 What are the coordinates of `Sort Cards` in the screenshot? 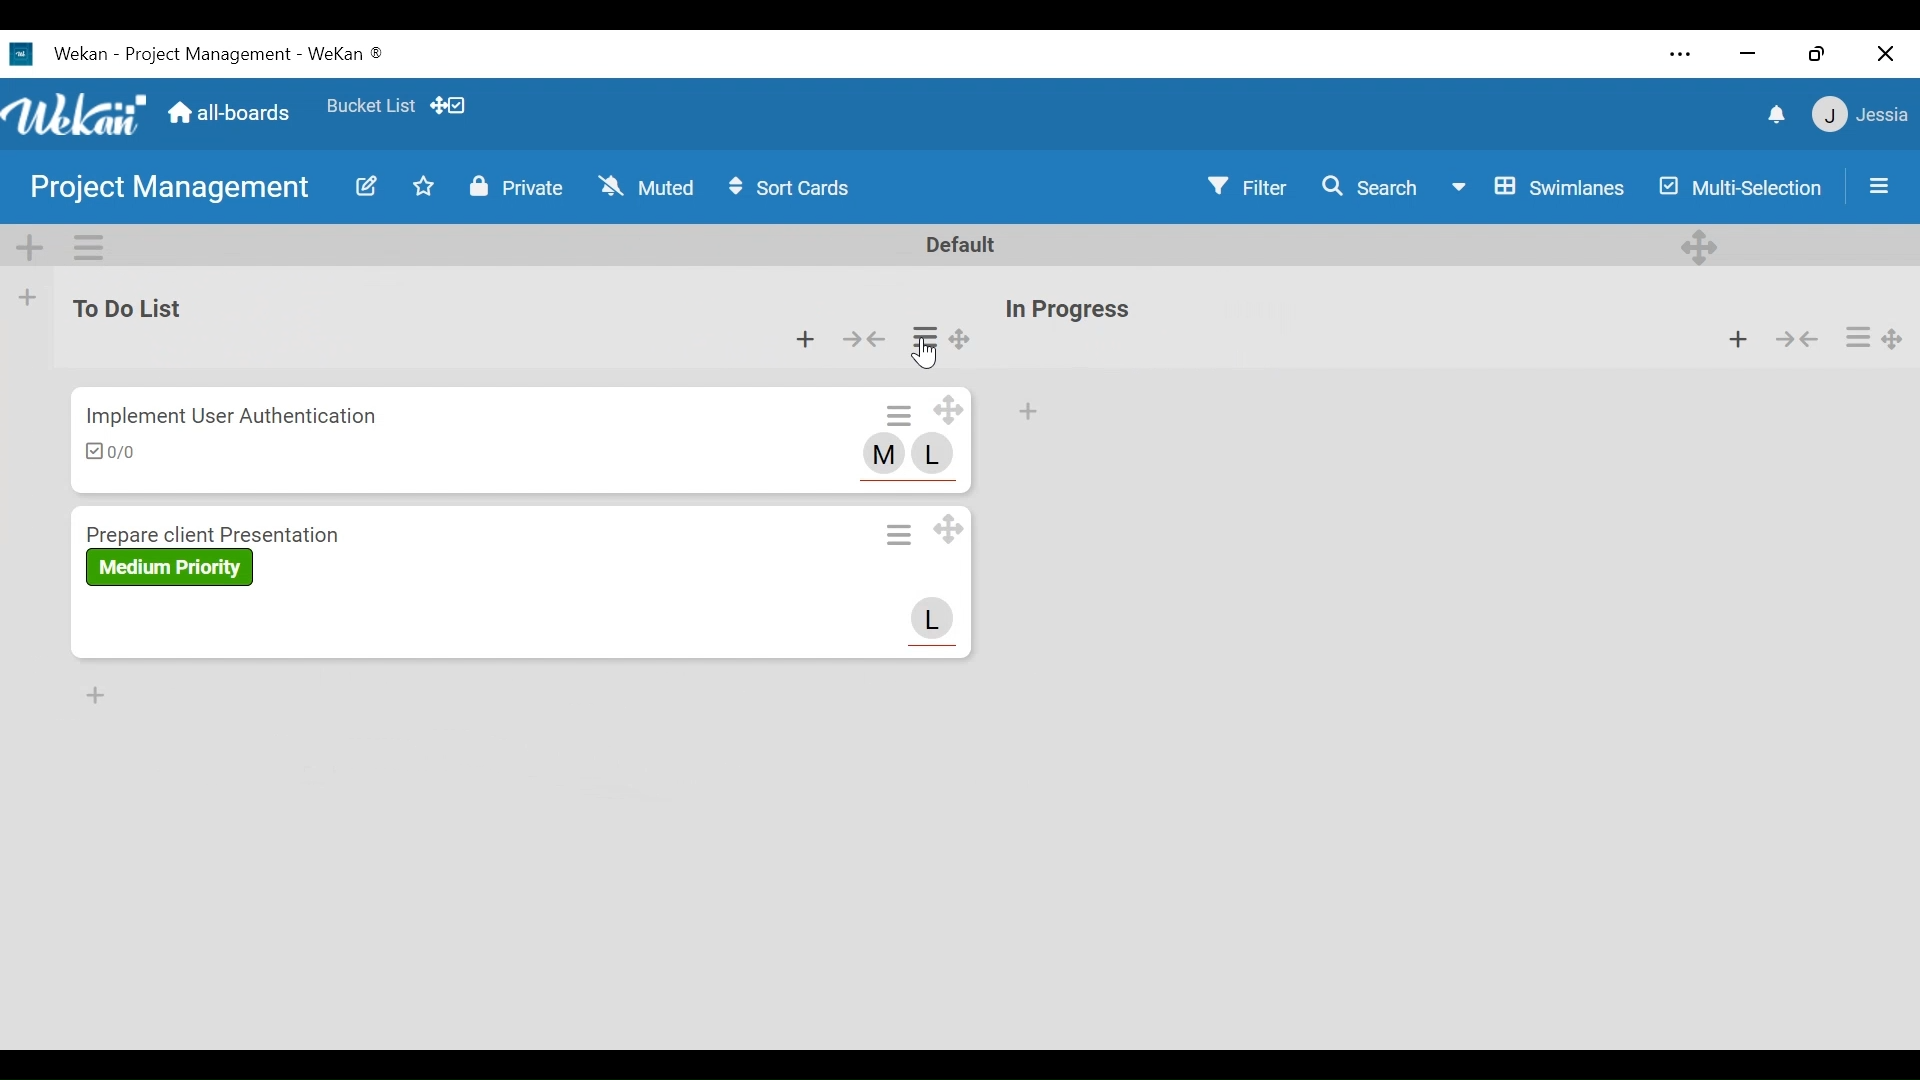 It's located at (789, 188).